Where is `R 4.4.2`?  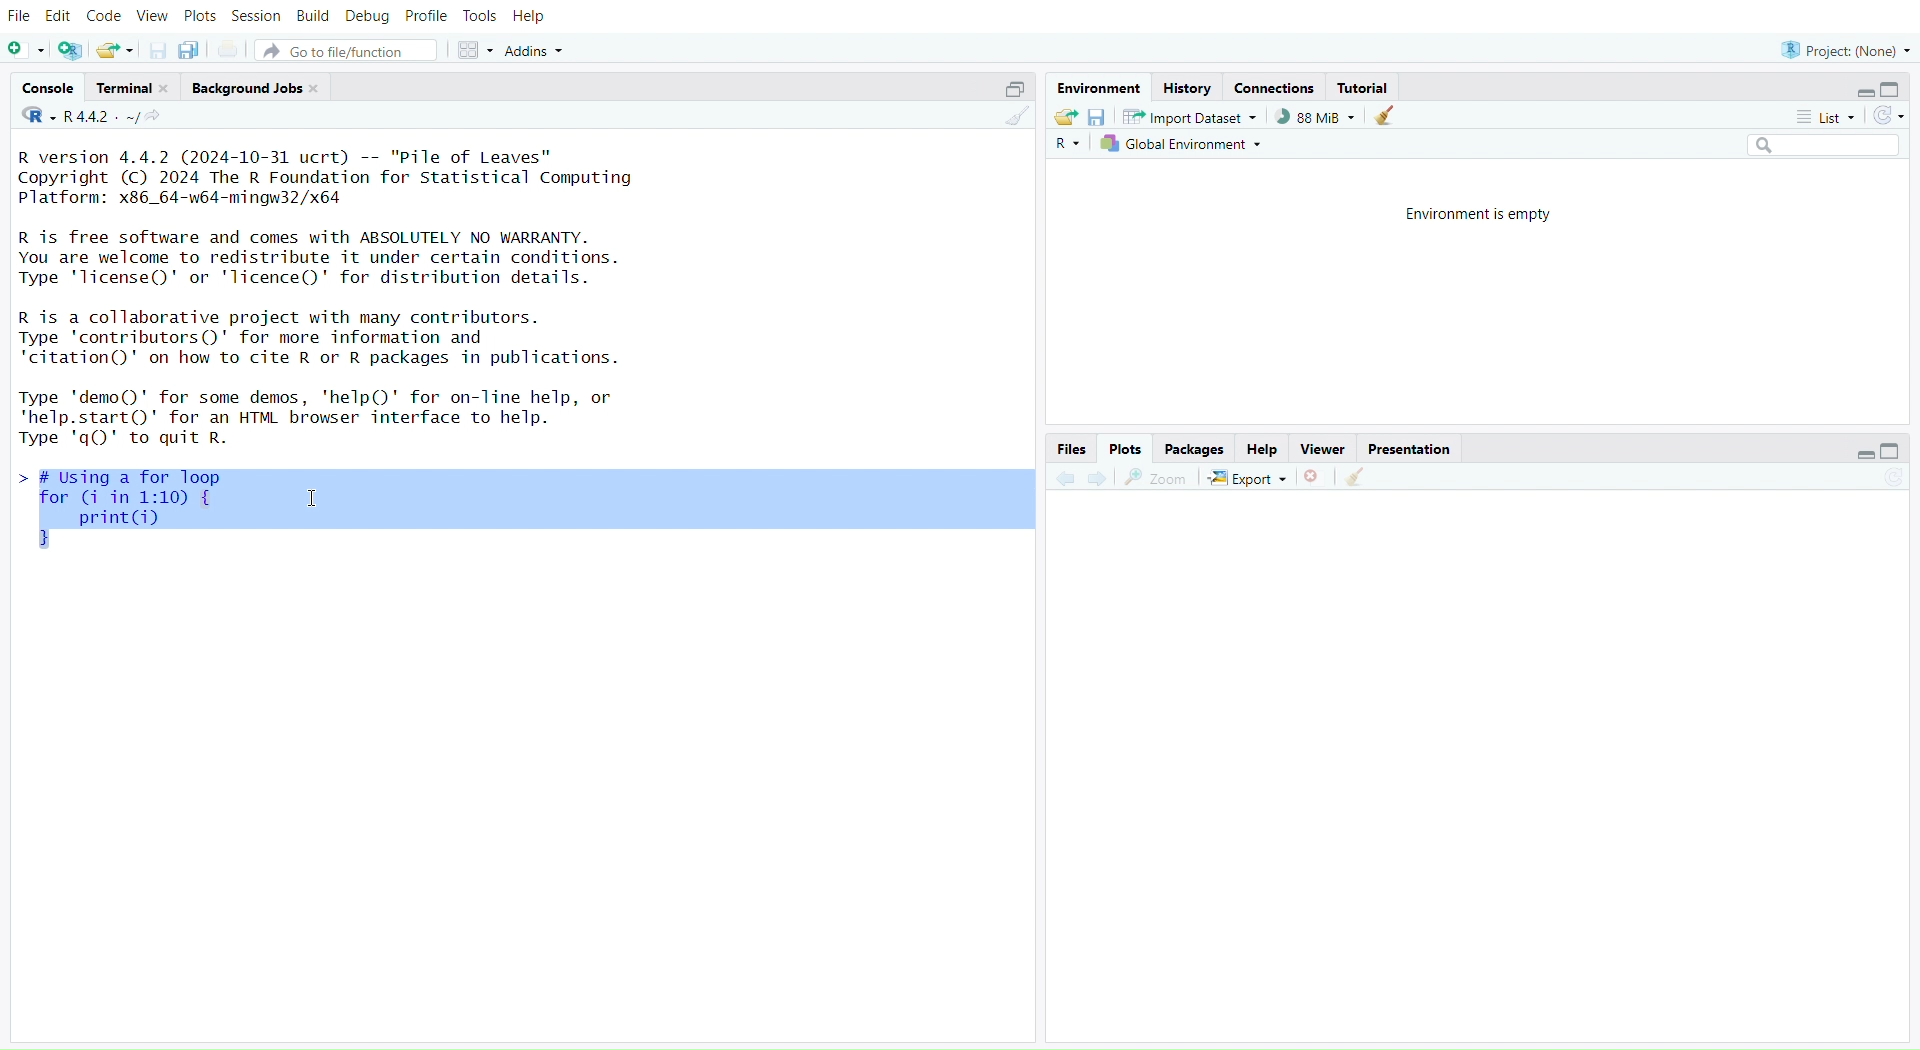 R 4.4.2 is located at coordinates (81, 116).